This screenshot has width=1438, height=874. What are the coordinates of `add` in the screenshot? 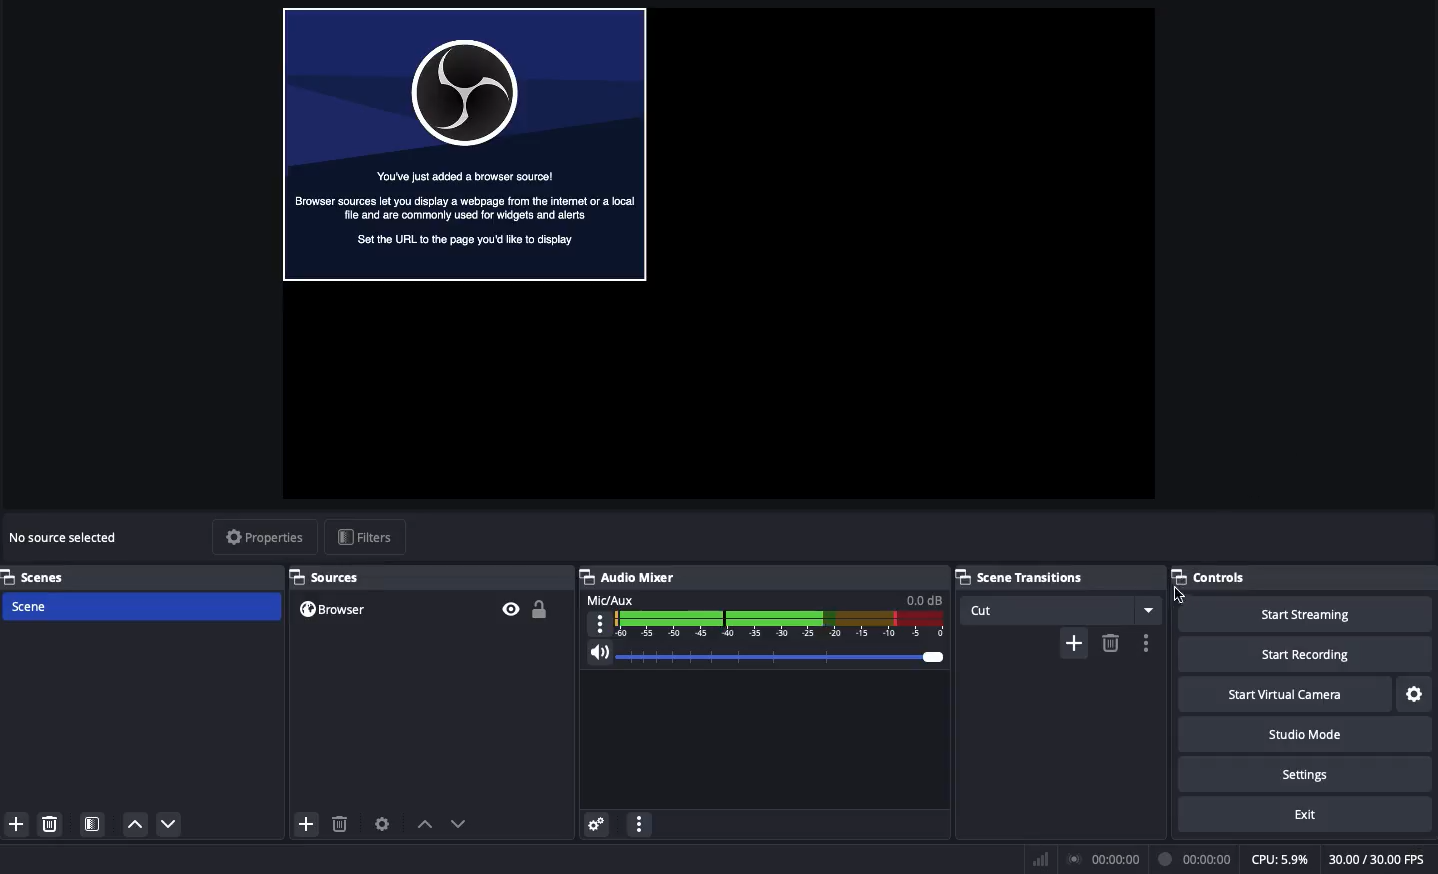 It's located at (1071, 644).